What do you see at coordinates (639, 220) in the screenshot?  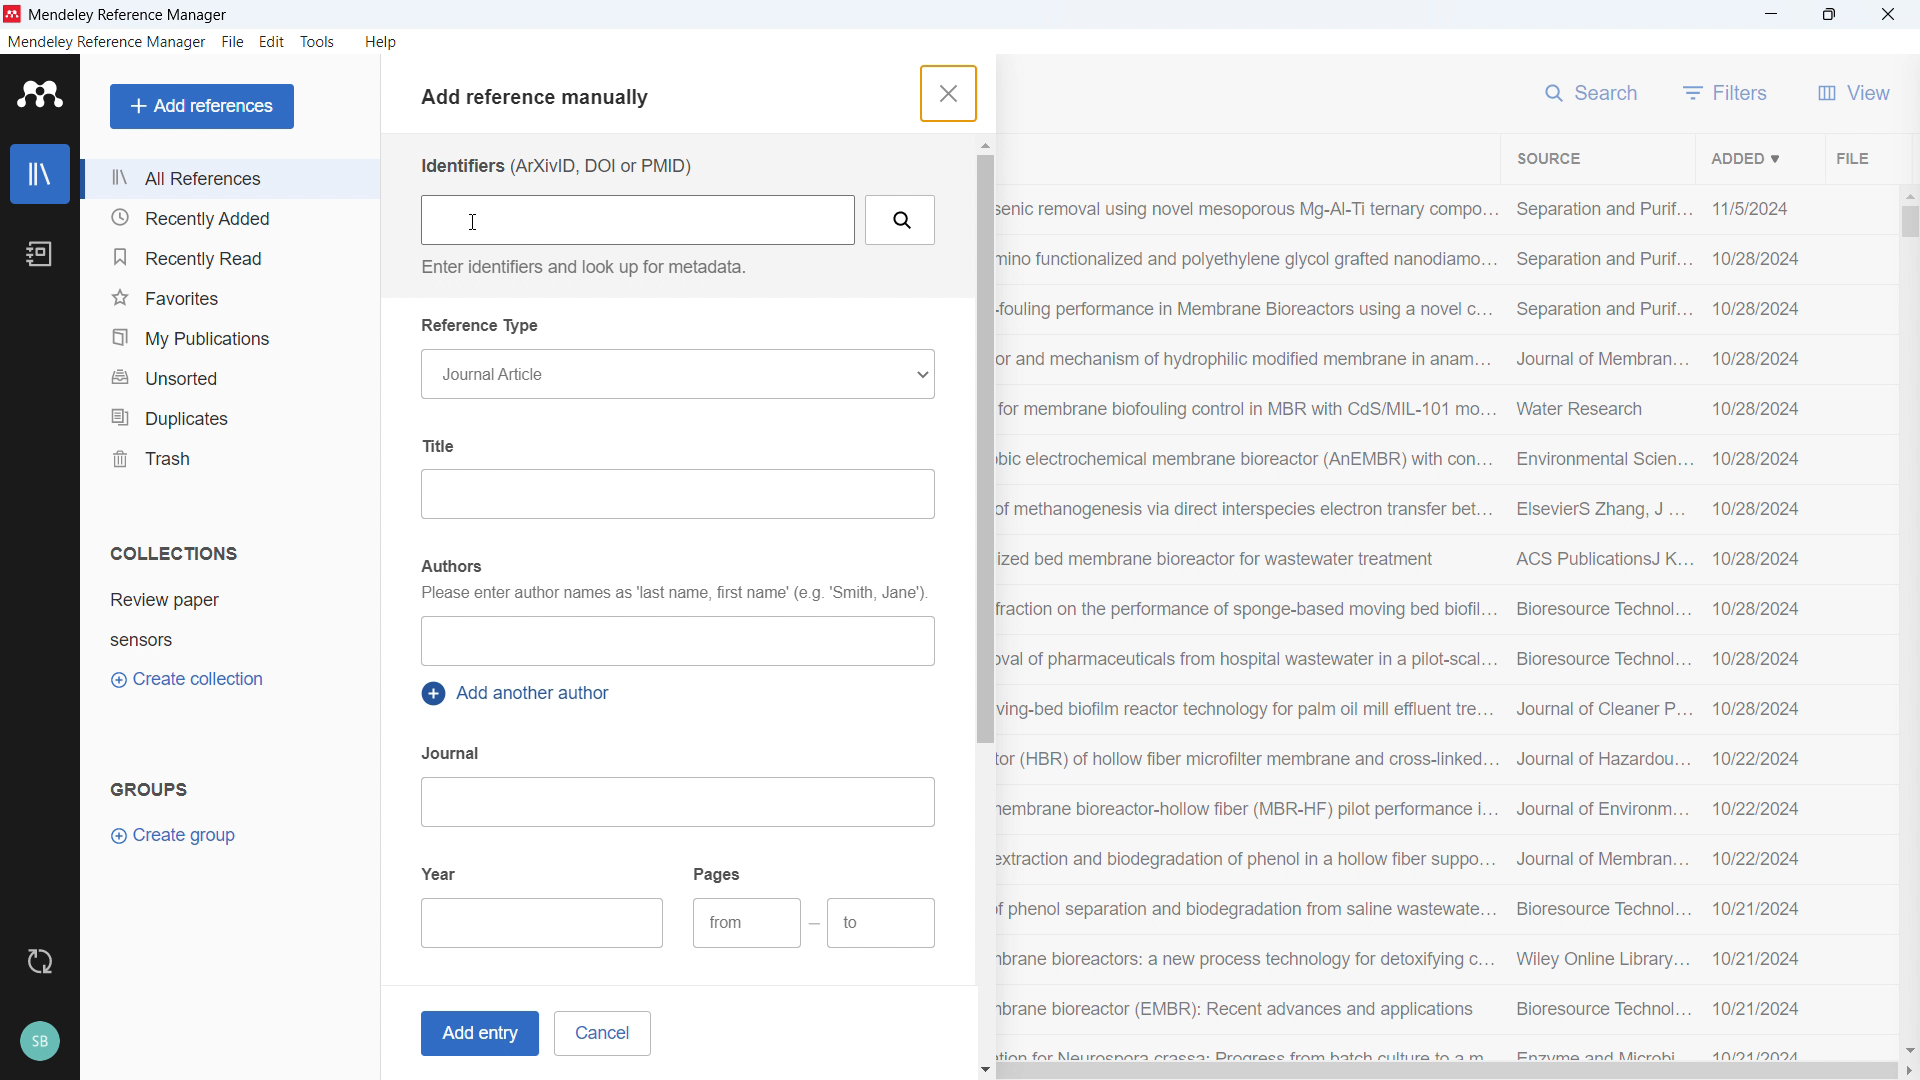 I see `Add Identifiers ` at bounding box center [639, 220].